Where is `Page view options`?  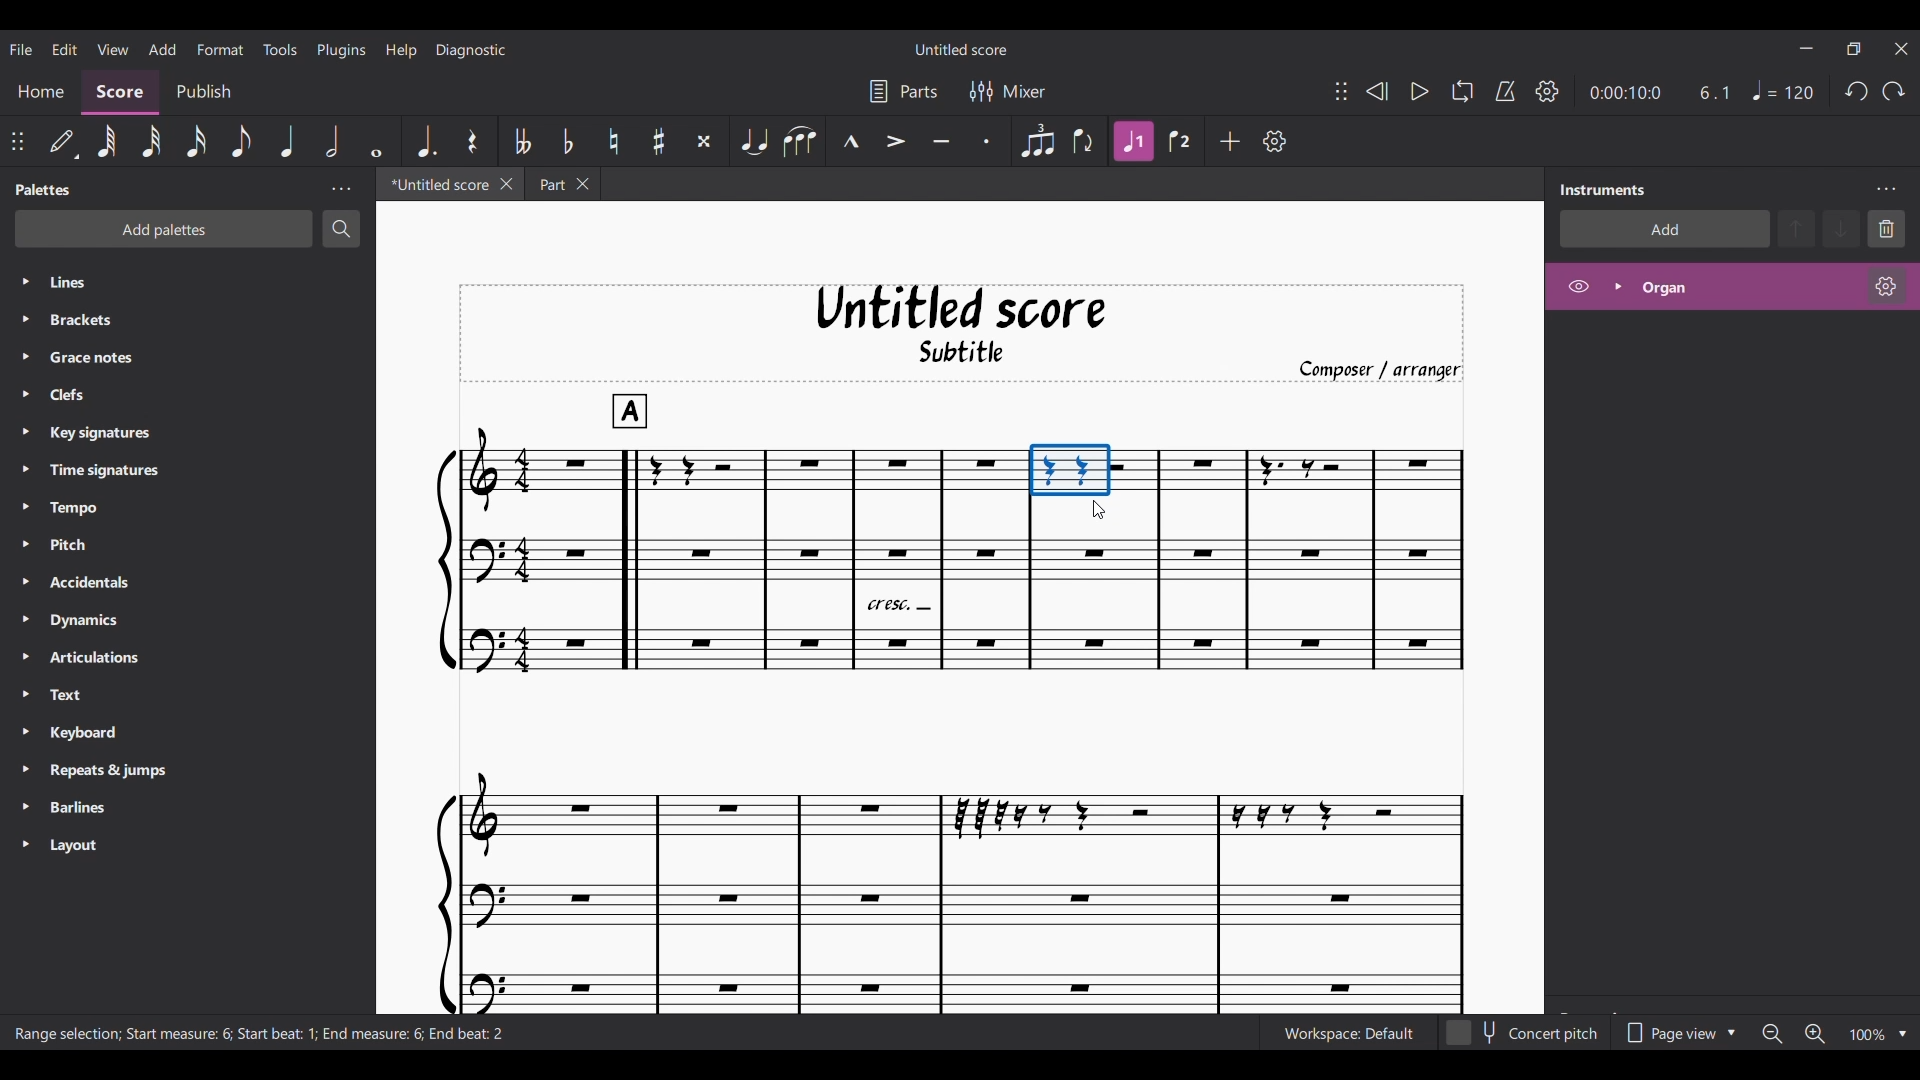 Page view options is located at coordinates (1677, 1033).